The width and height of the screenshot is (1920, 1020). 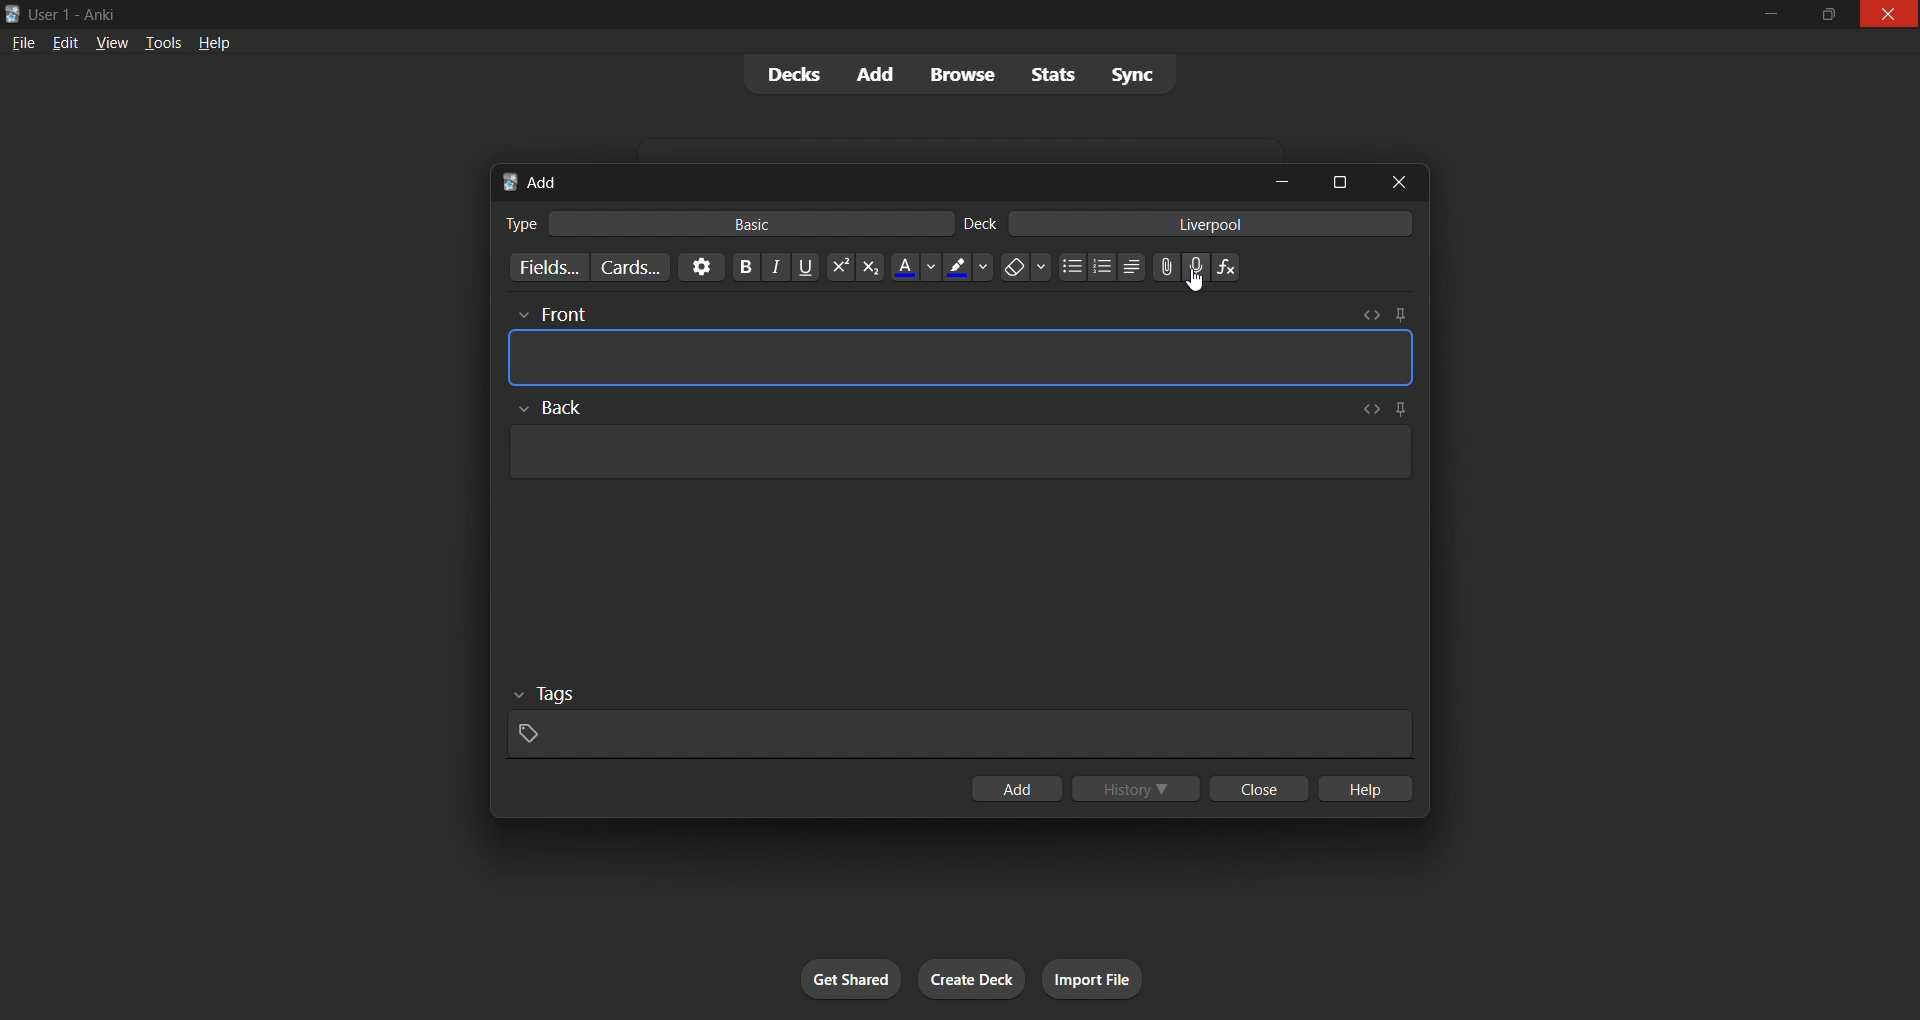 I want to click on italic, so click(x=774, y=269).